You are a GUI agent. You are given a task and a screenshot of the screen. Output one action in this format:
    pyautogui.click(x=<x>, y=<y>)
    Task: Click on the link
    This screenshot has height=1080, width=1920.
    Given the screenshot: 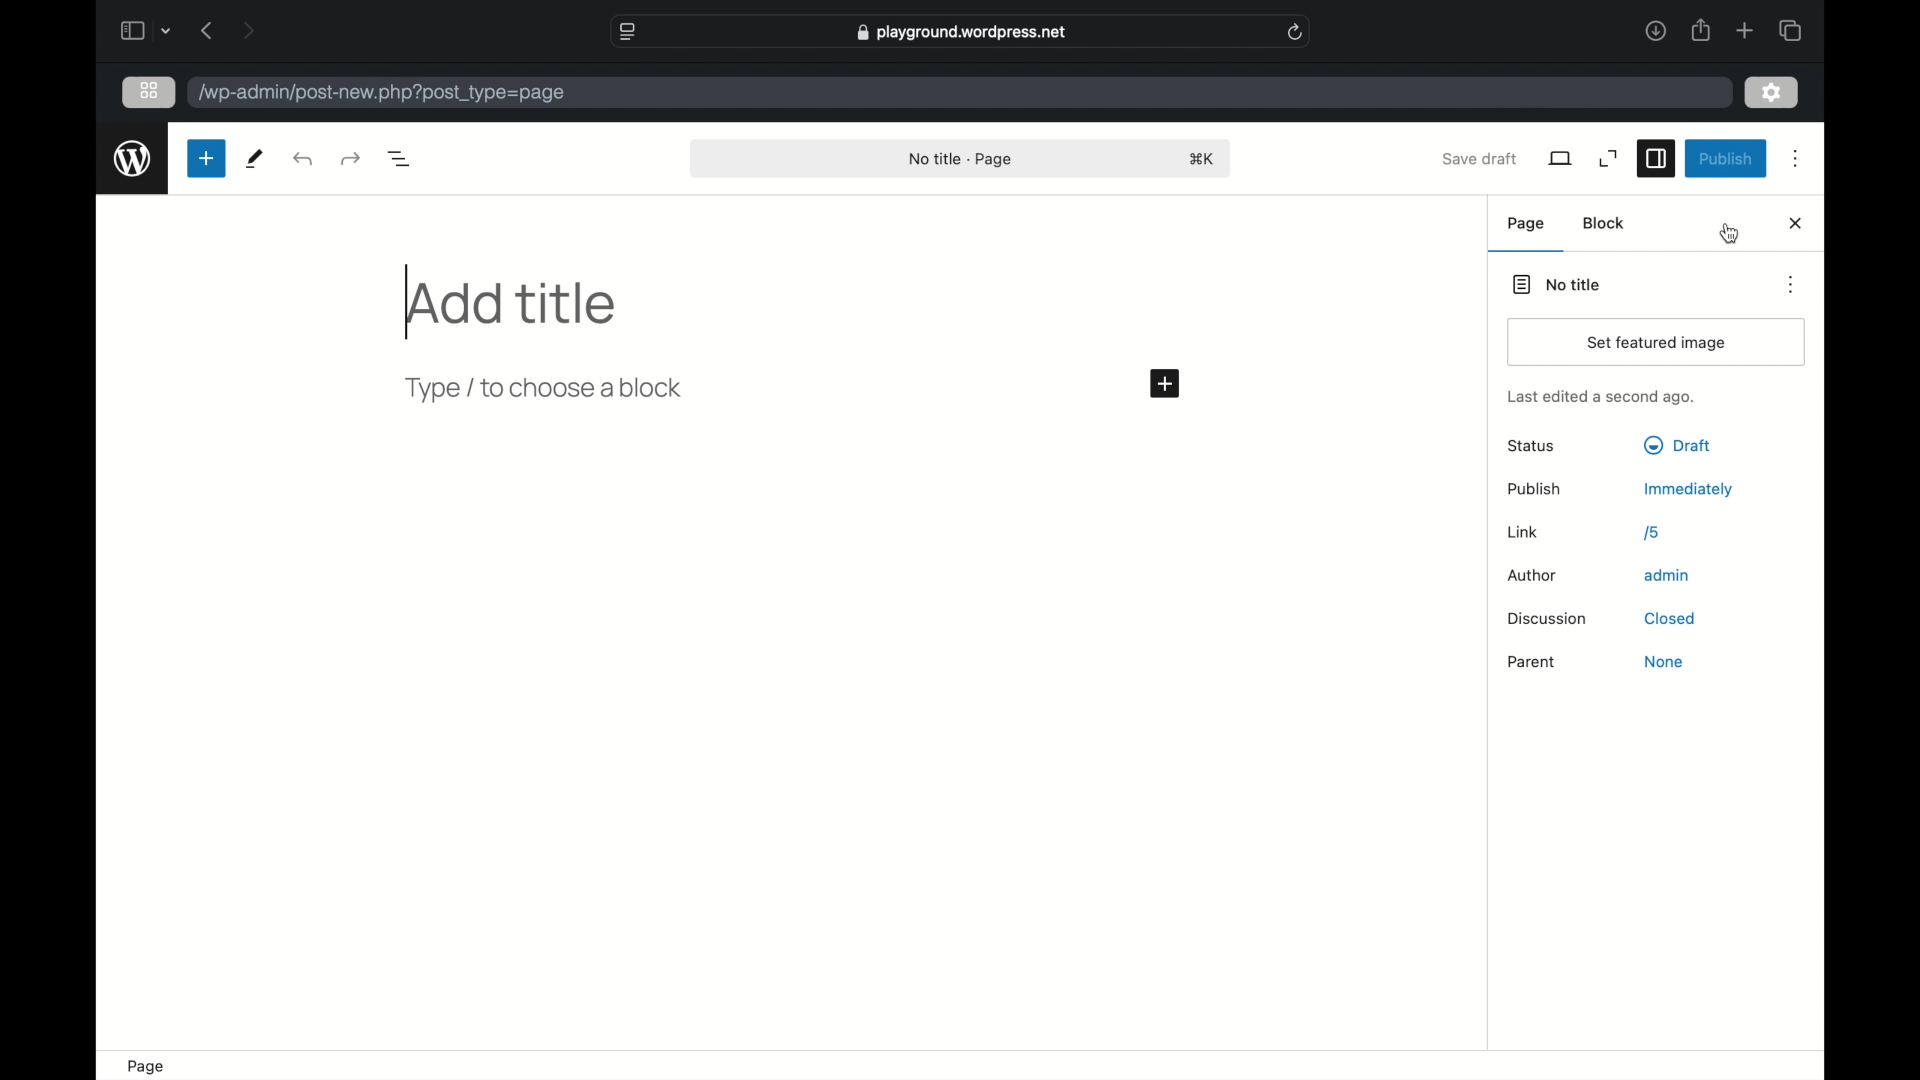 What is the action you would take?
    pyautogui.click(x=1523, y=532)
    